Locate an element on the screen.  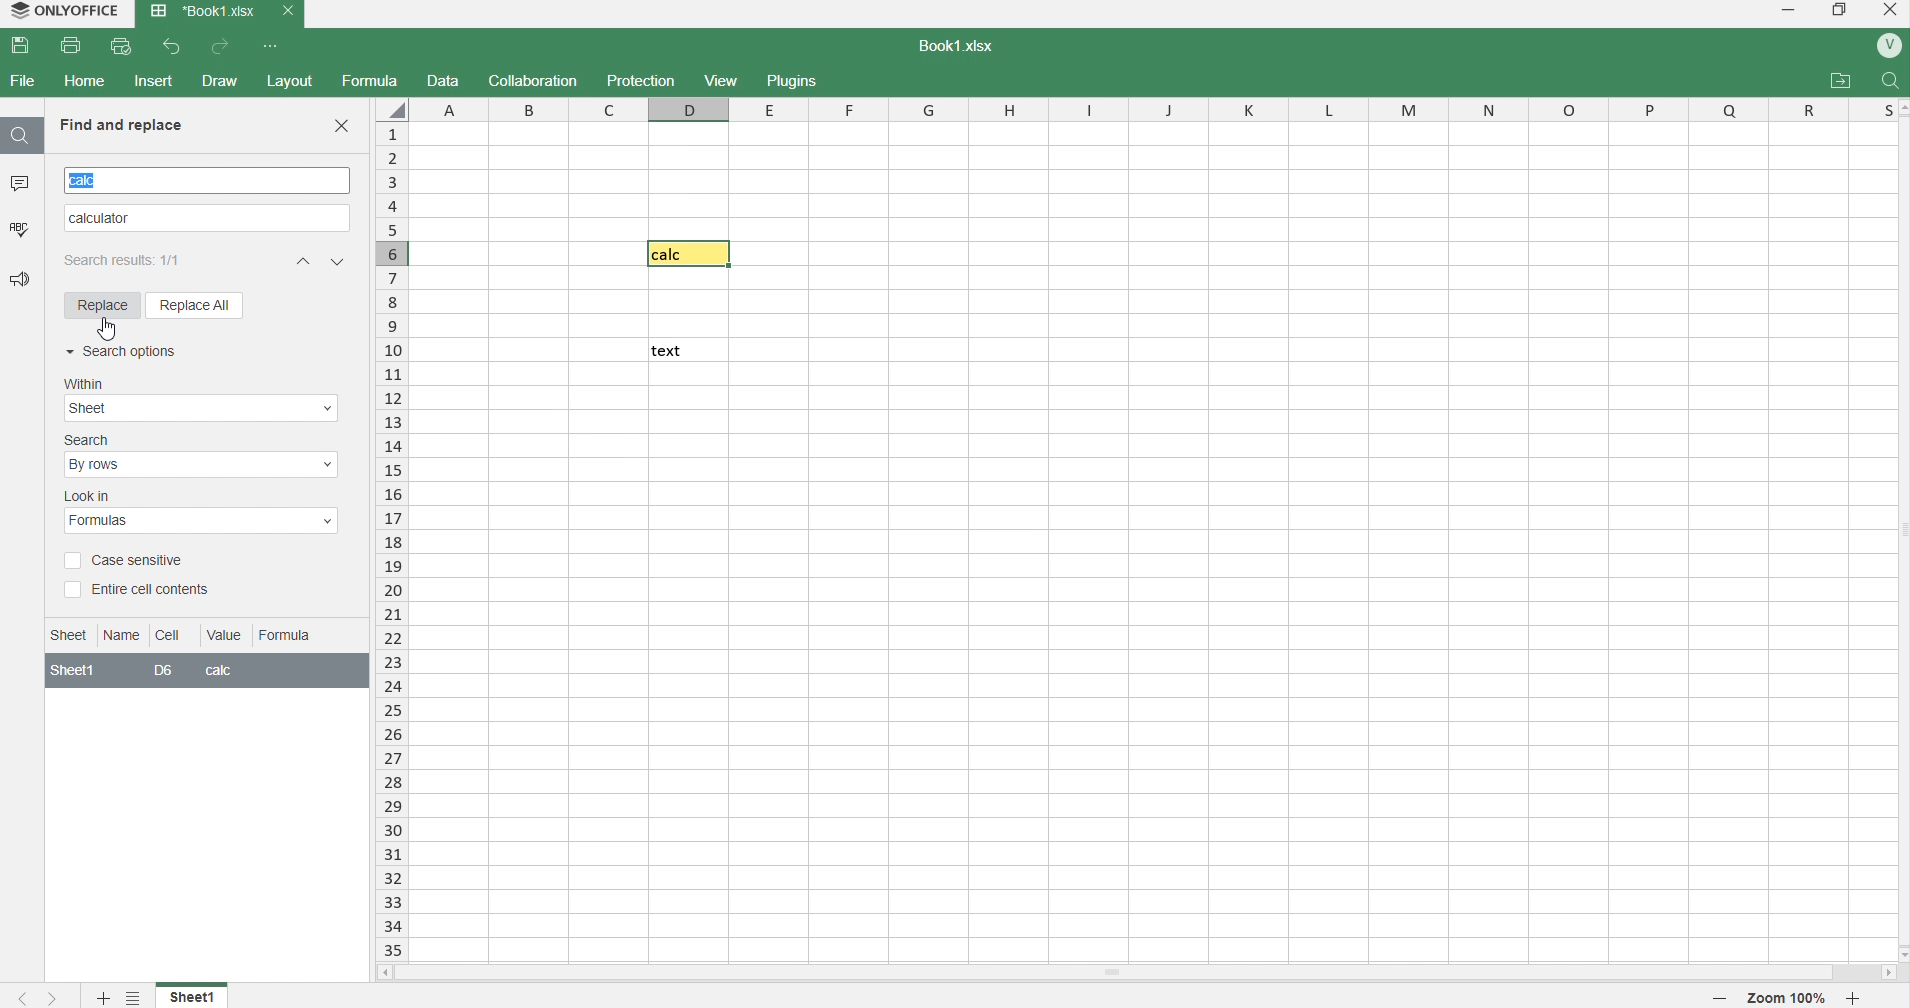
previous sheet is located at coordinates (14, 996).